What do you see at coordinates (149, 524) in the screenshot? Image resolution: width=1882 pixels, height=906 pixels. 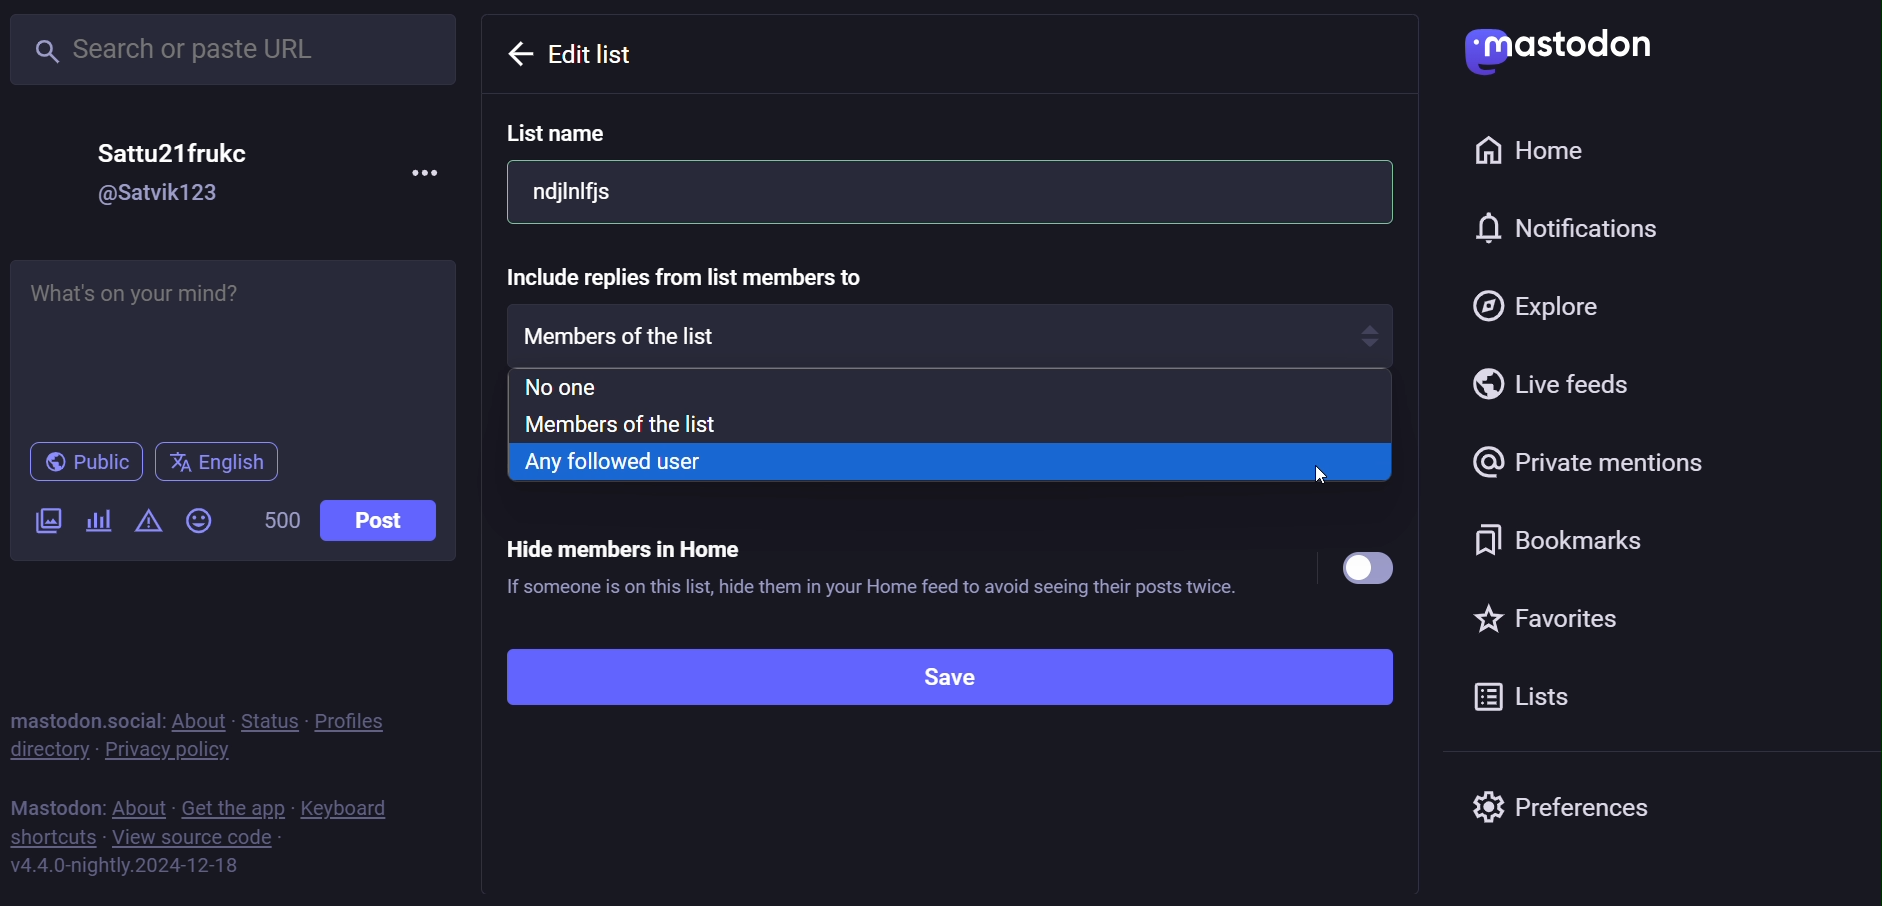 I see `content warning` at bounding box center [149, 524].